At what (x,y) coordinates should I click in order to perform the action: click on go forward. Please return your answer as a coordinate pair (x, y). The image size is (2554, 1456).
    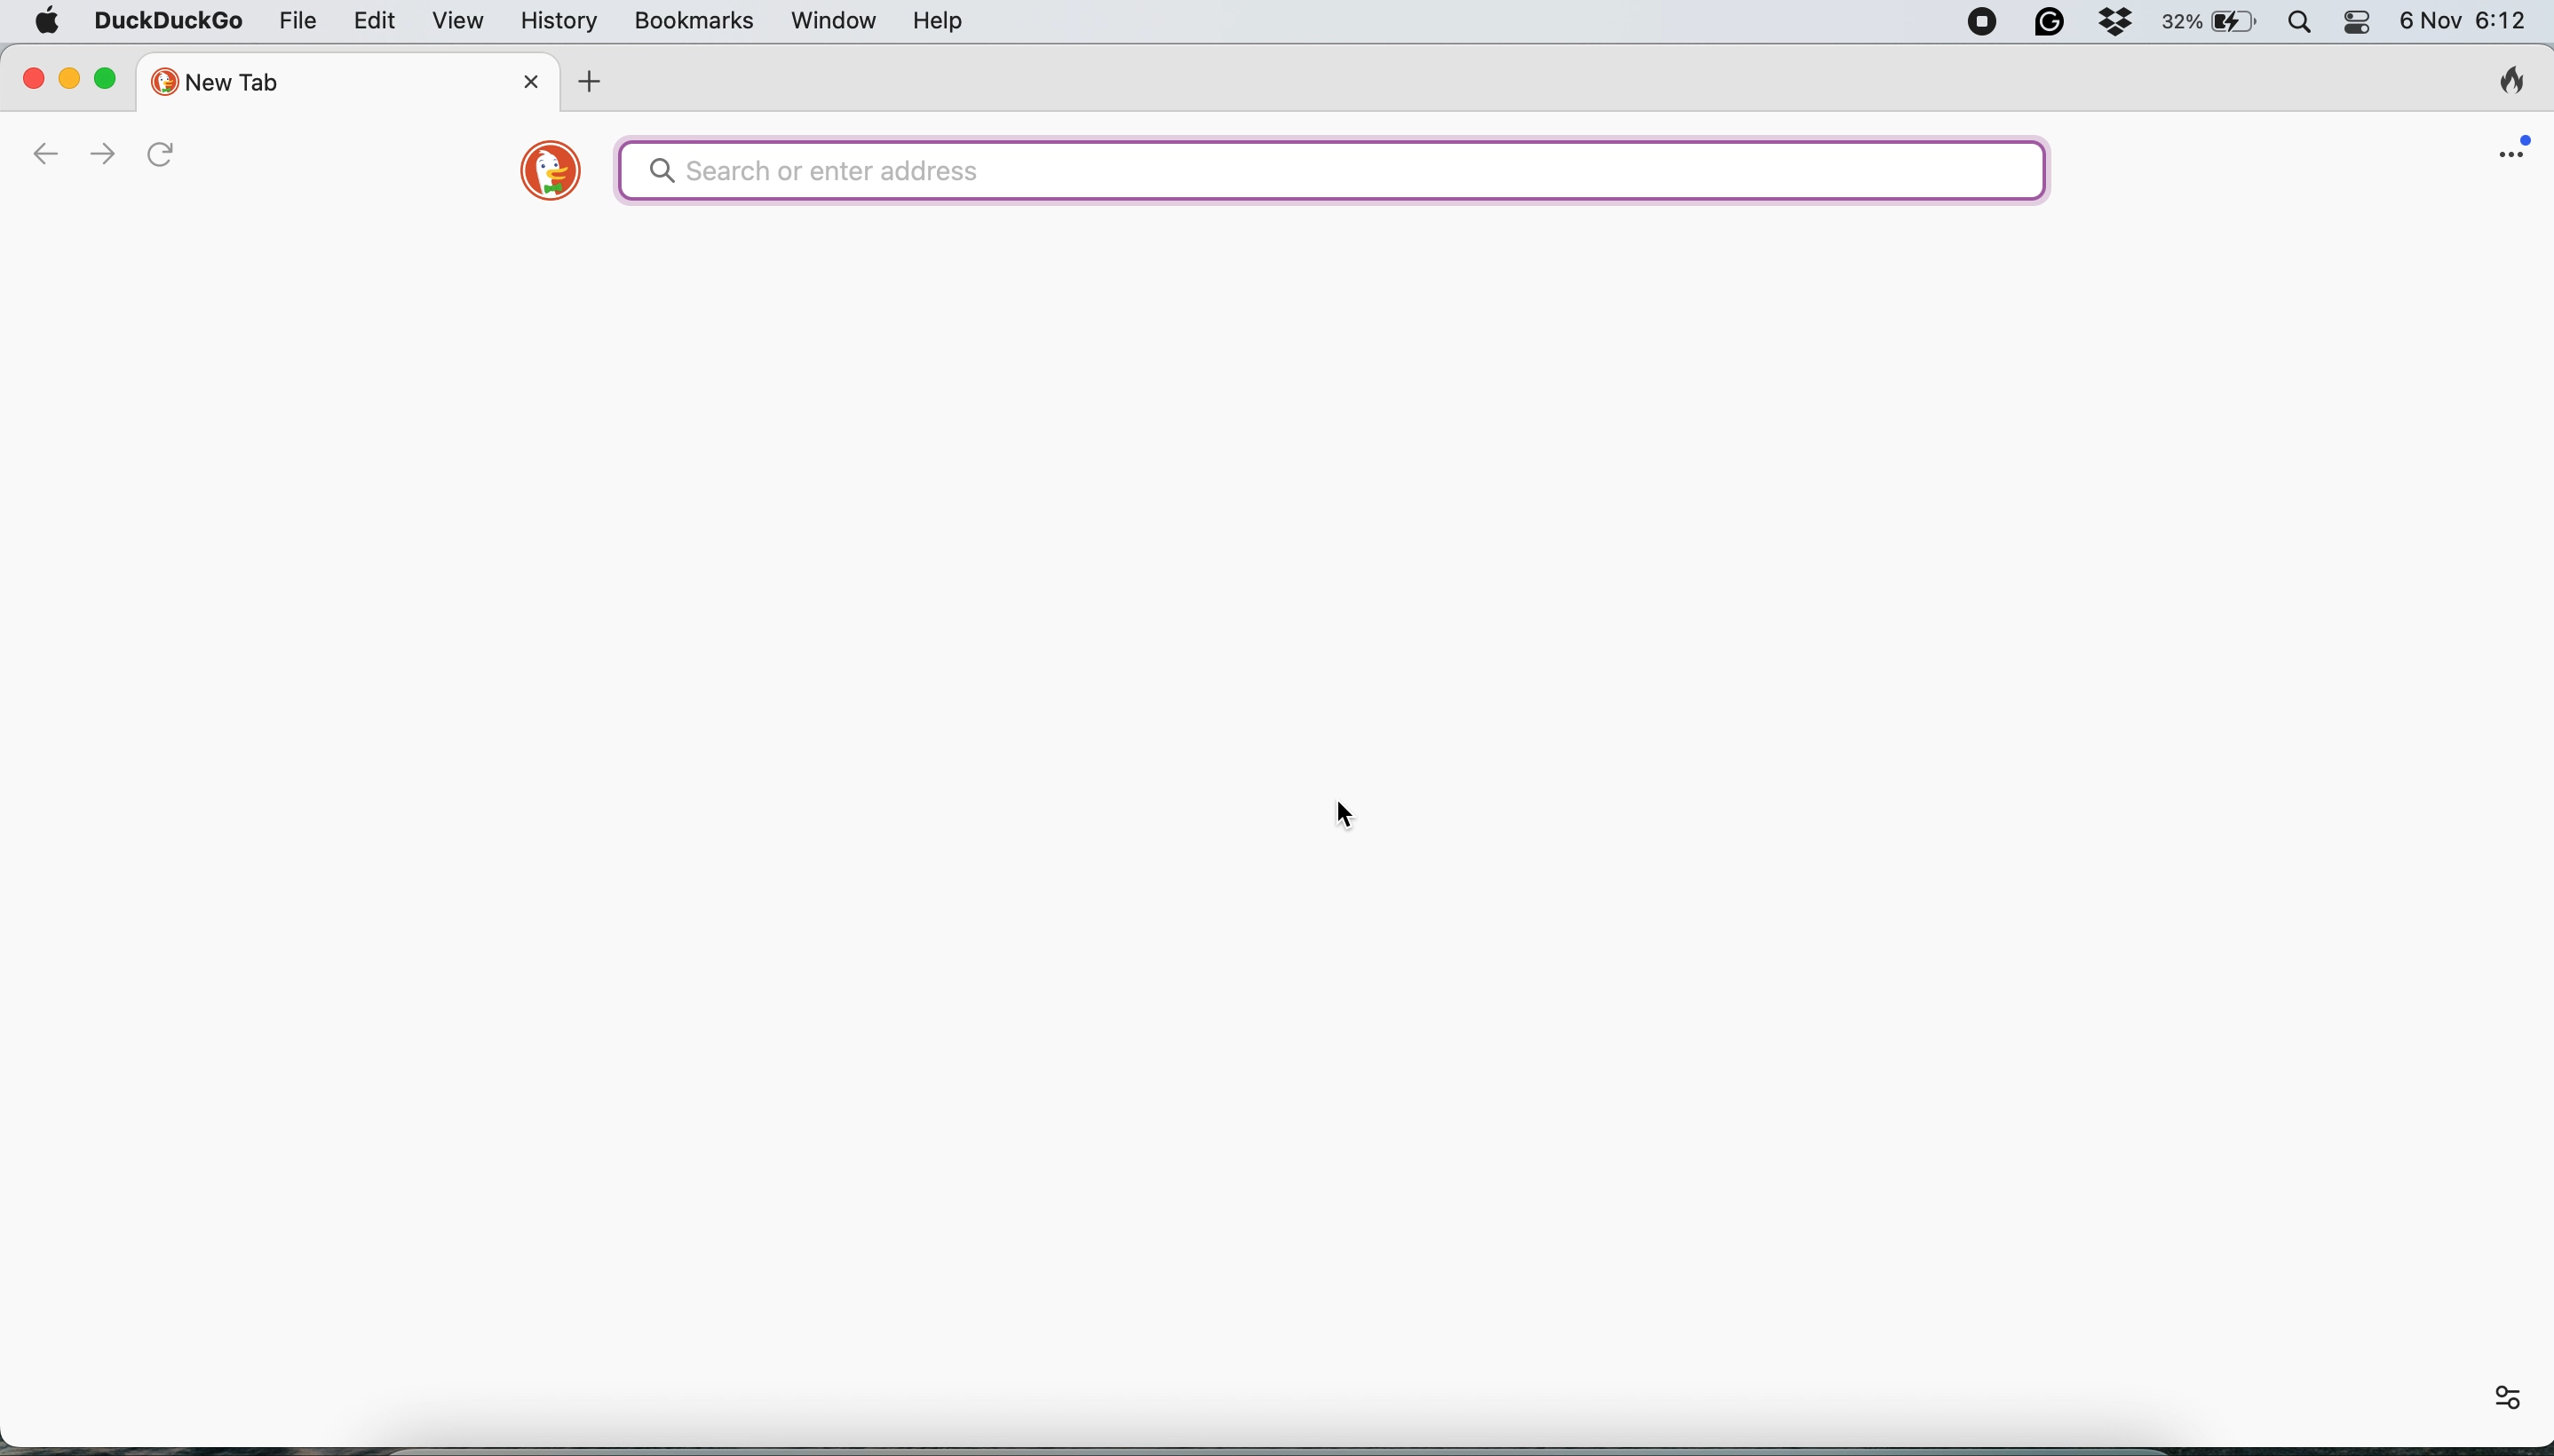
    Looking at the image, I should click on (96, 154).